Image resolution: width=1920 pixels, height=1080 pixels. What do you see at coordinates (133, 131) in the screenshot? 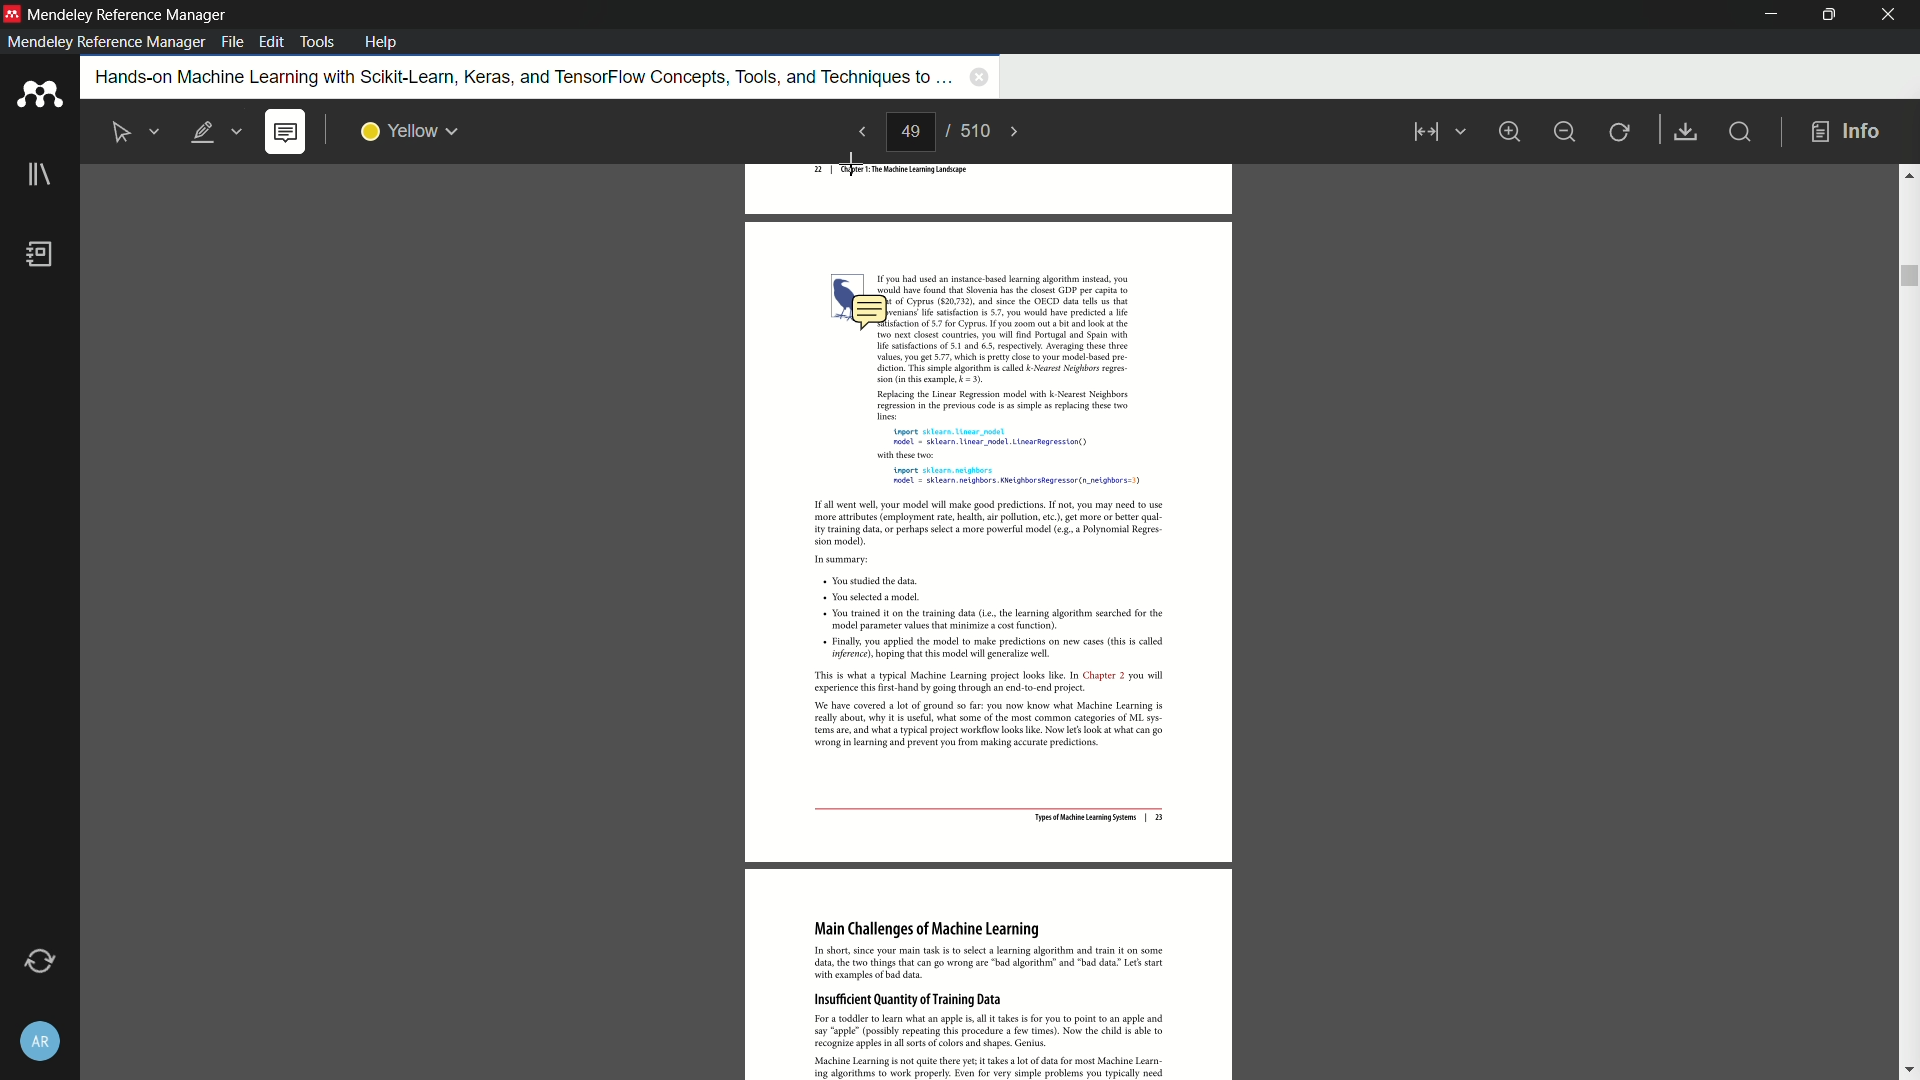
I see `select` at bounding box center [133, 131].